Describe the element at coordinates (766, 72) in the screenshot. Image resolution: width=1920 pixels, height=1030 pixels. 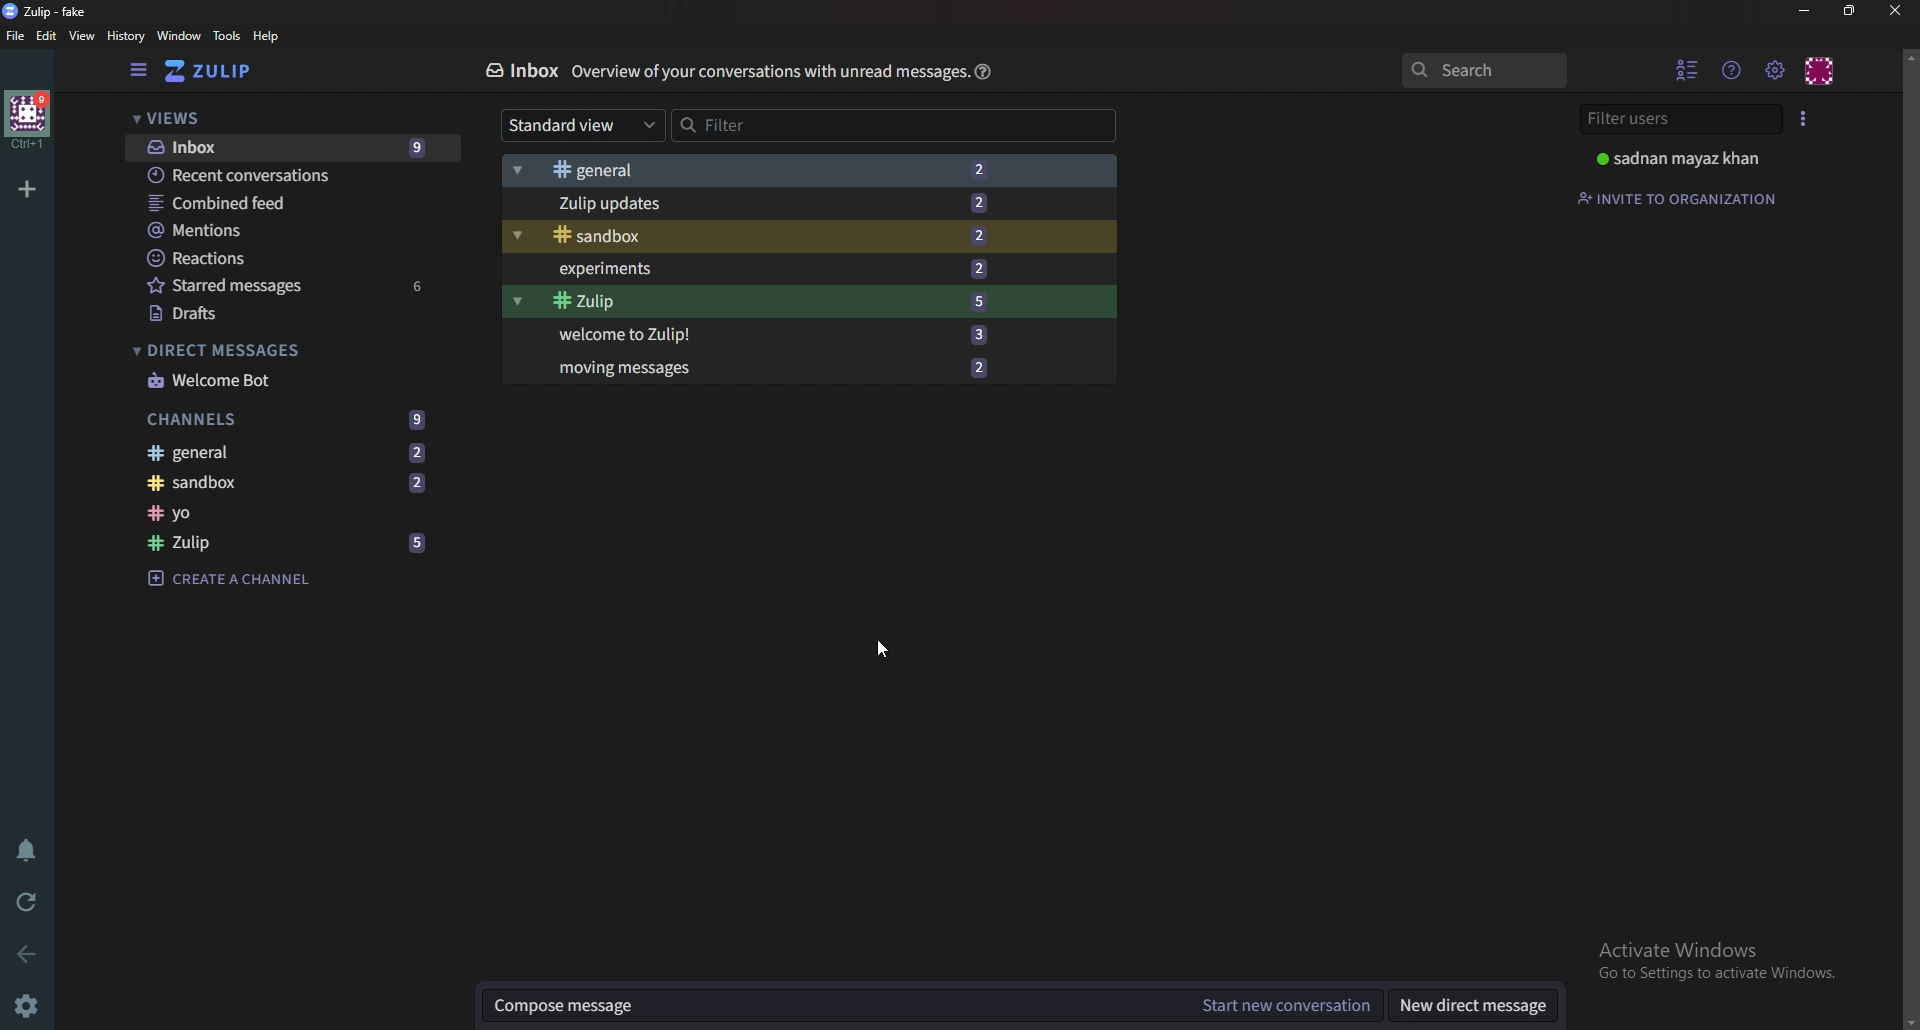
I see `Info` at that location.